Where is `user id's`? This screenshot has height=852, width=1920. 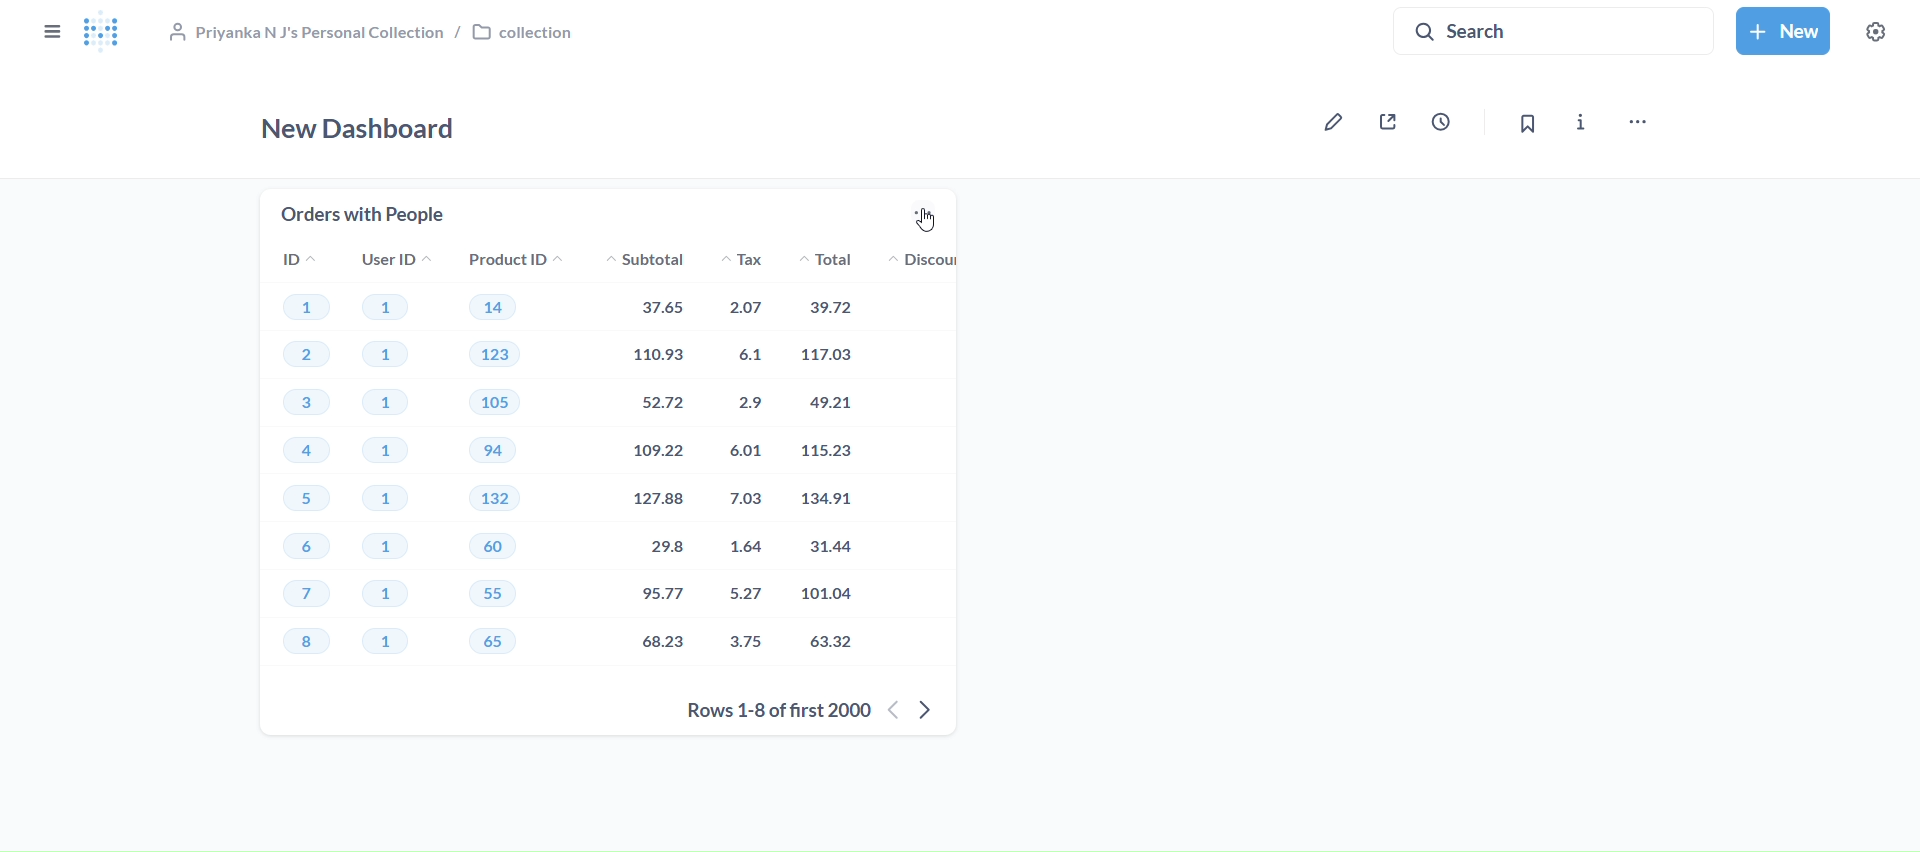 user id's is located at coordinates (394, 466).